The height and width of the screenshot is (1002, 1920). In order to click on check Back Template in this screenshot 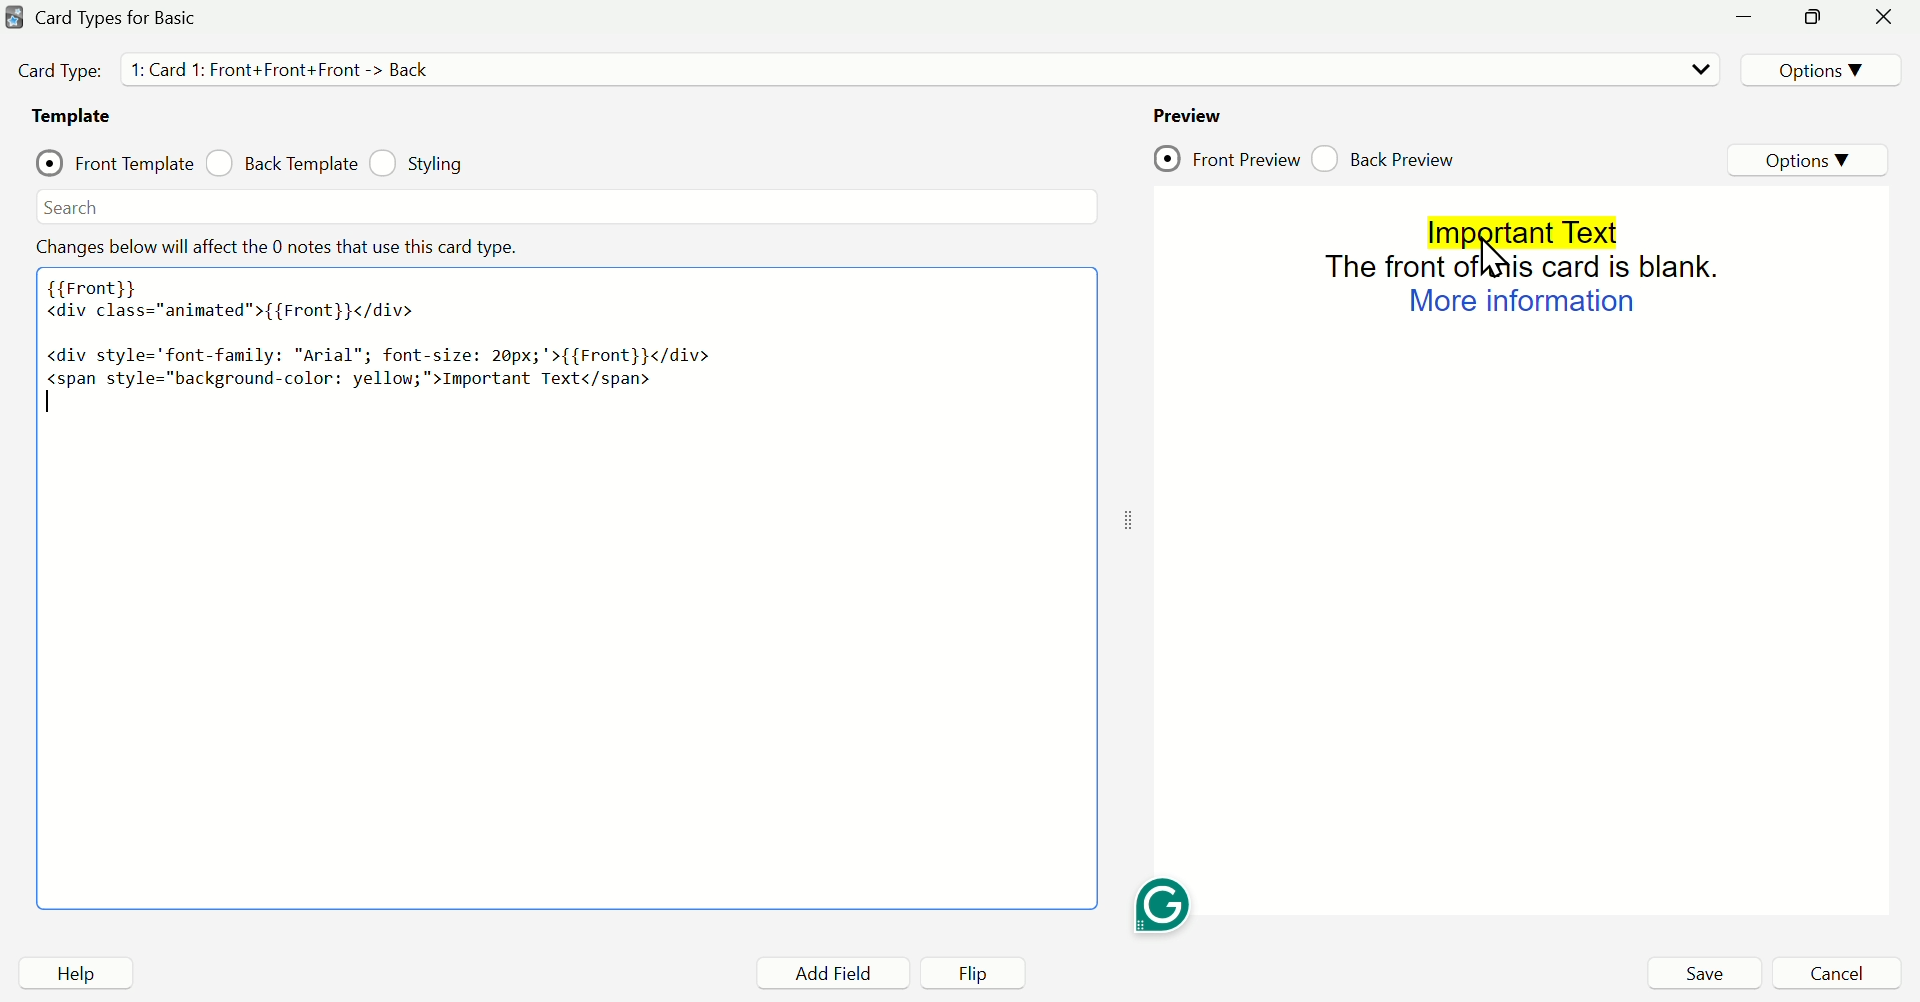, I will do `click(283, 164)`.